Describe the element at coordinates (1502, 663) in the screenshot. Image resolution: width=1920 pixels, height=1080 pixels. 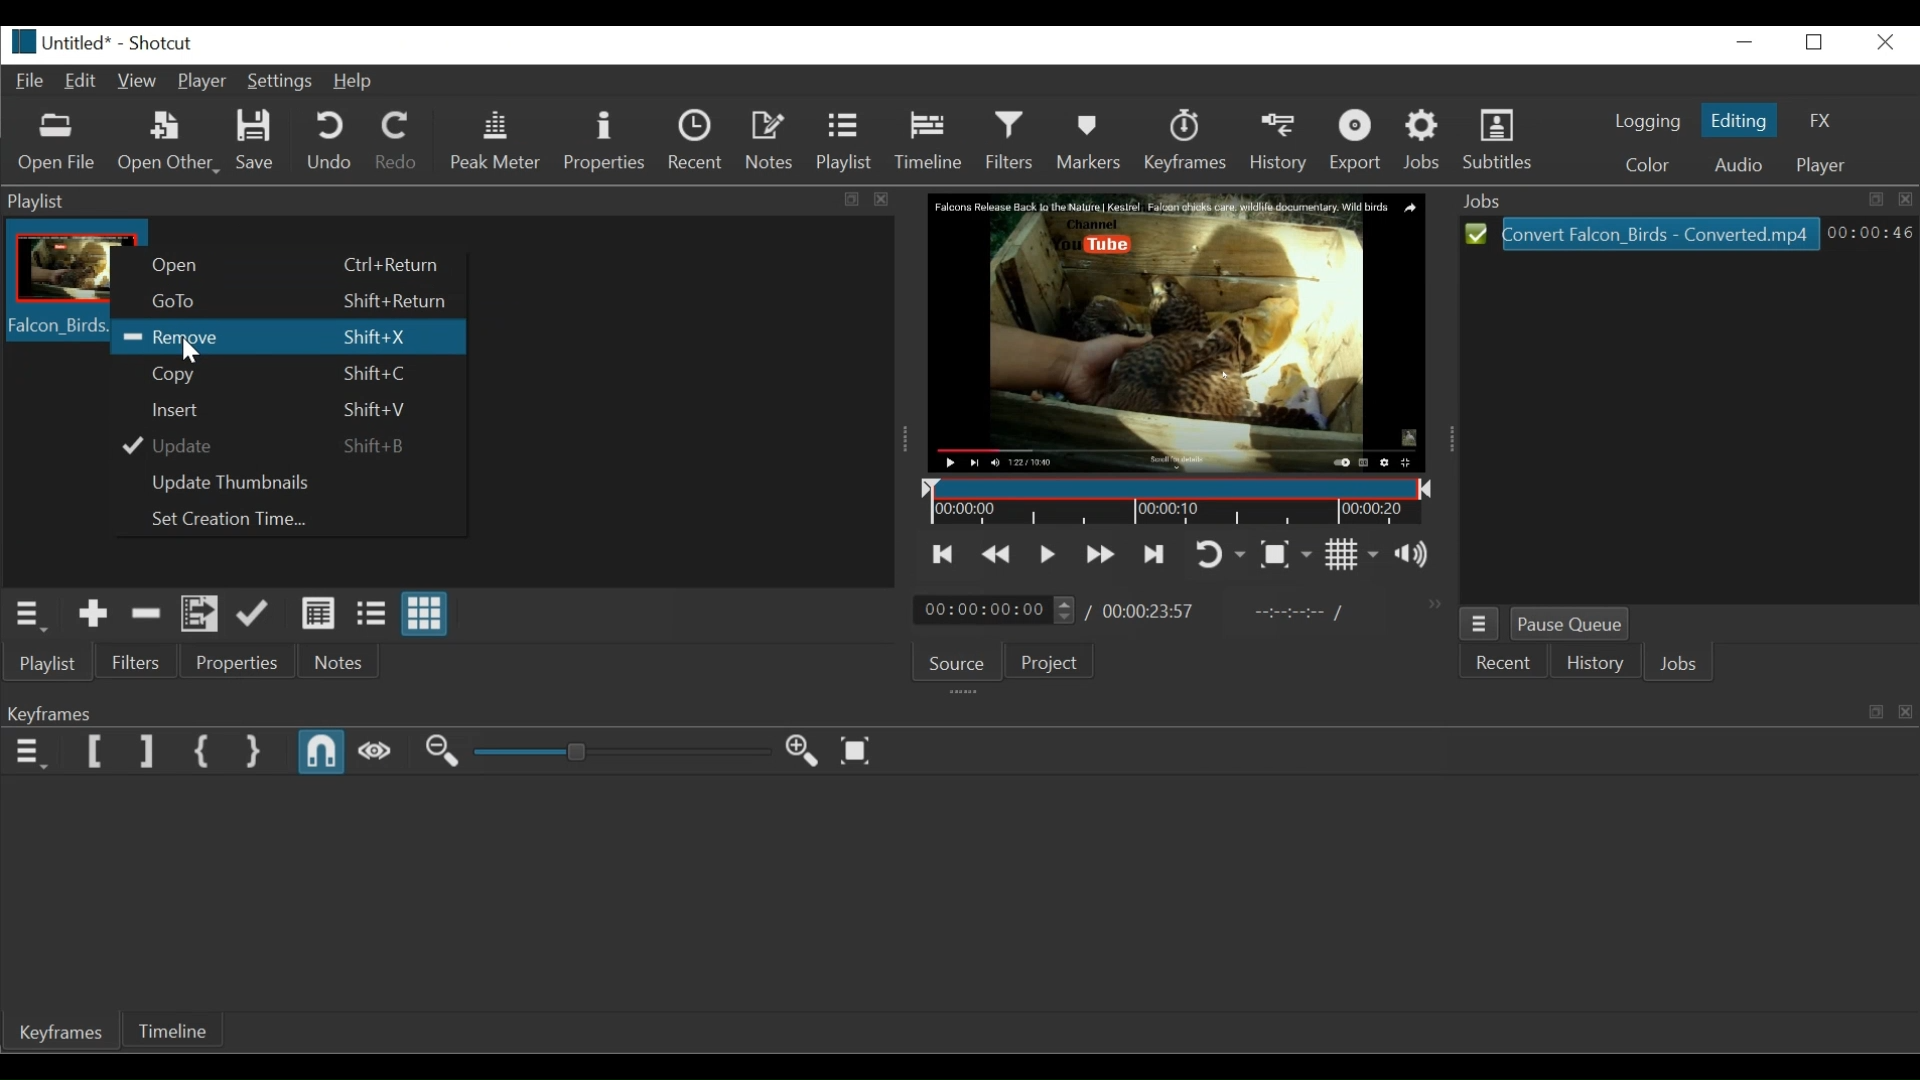
I see `Recent` at that location.